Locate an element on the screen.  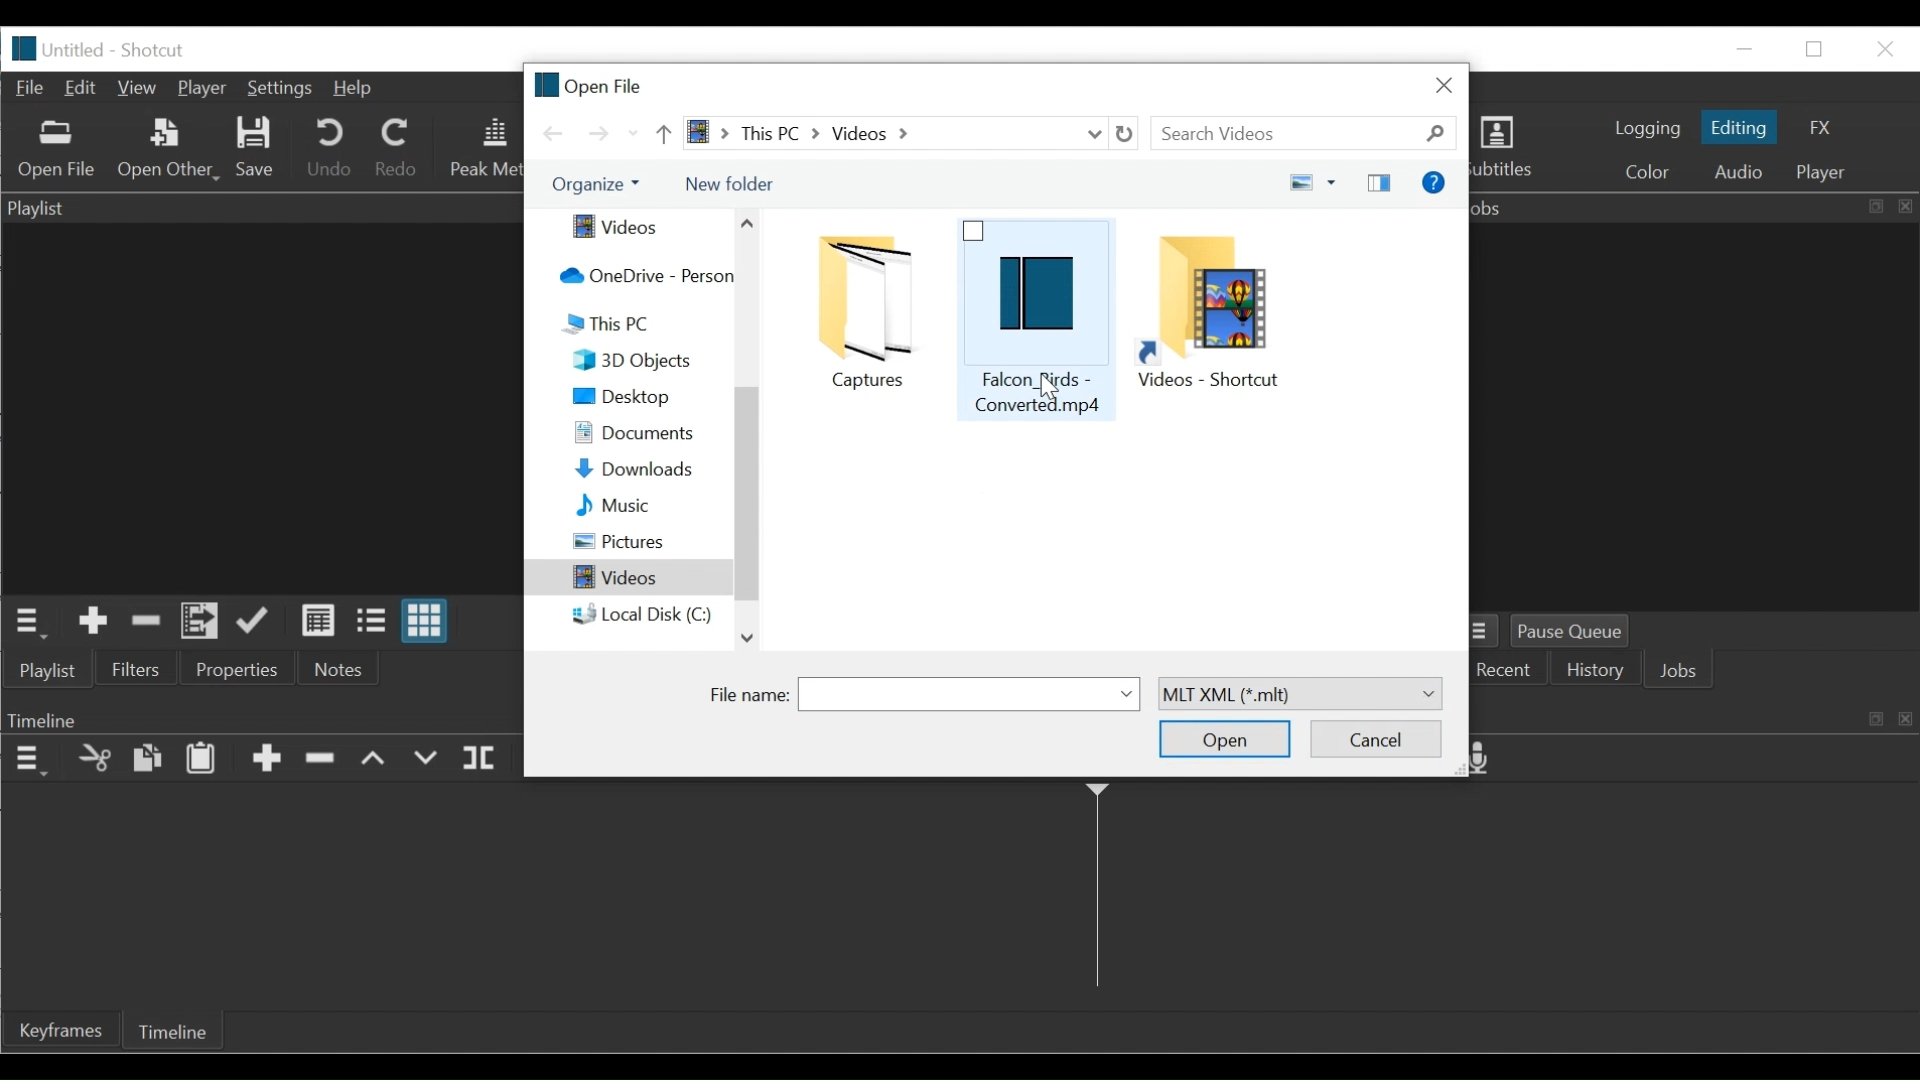
Edit is located at coordinates (85, 88).